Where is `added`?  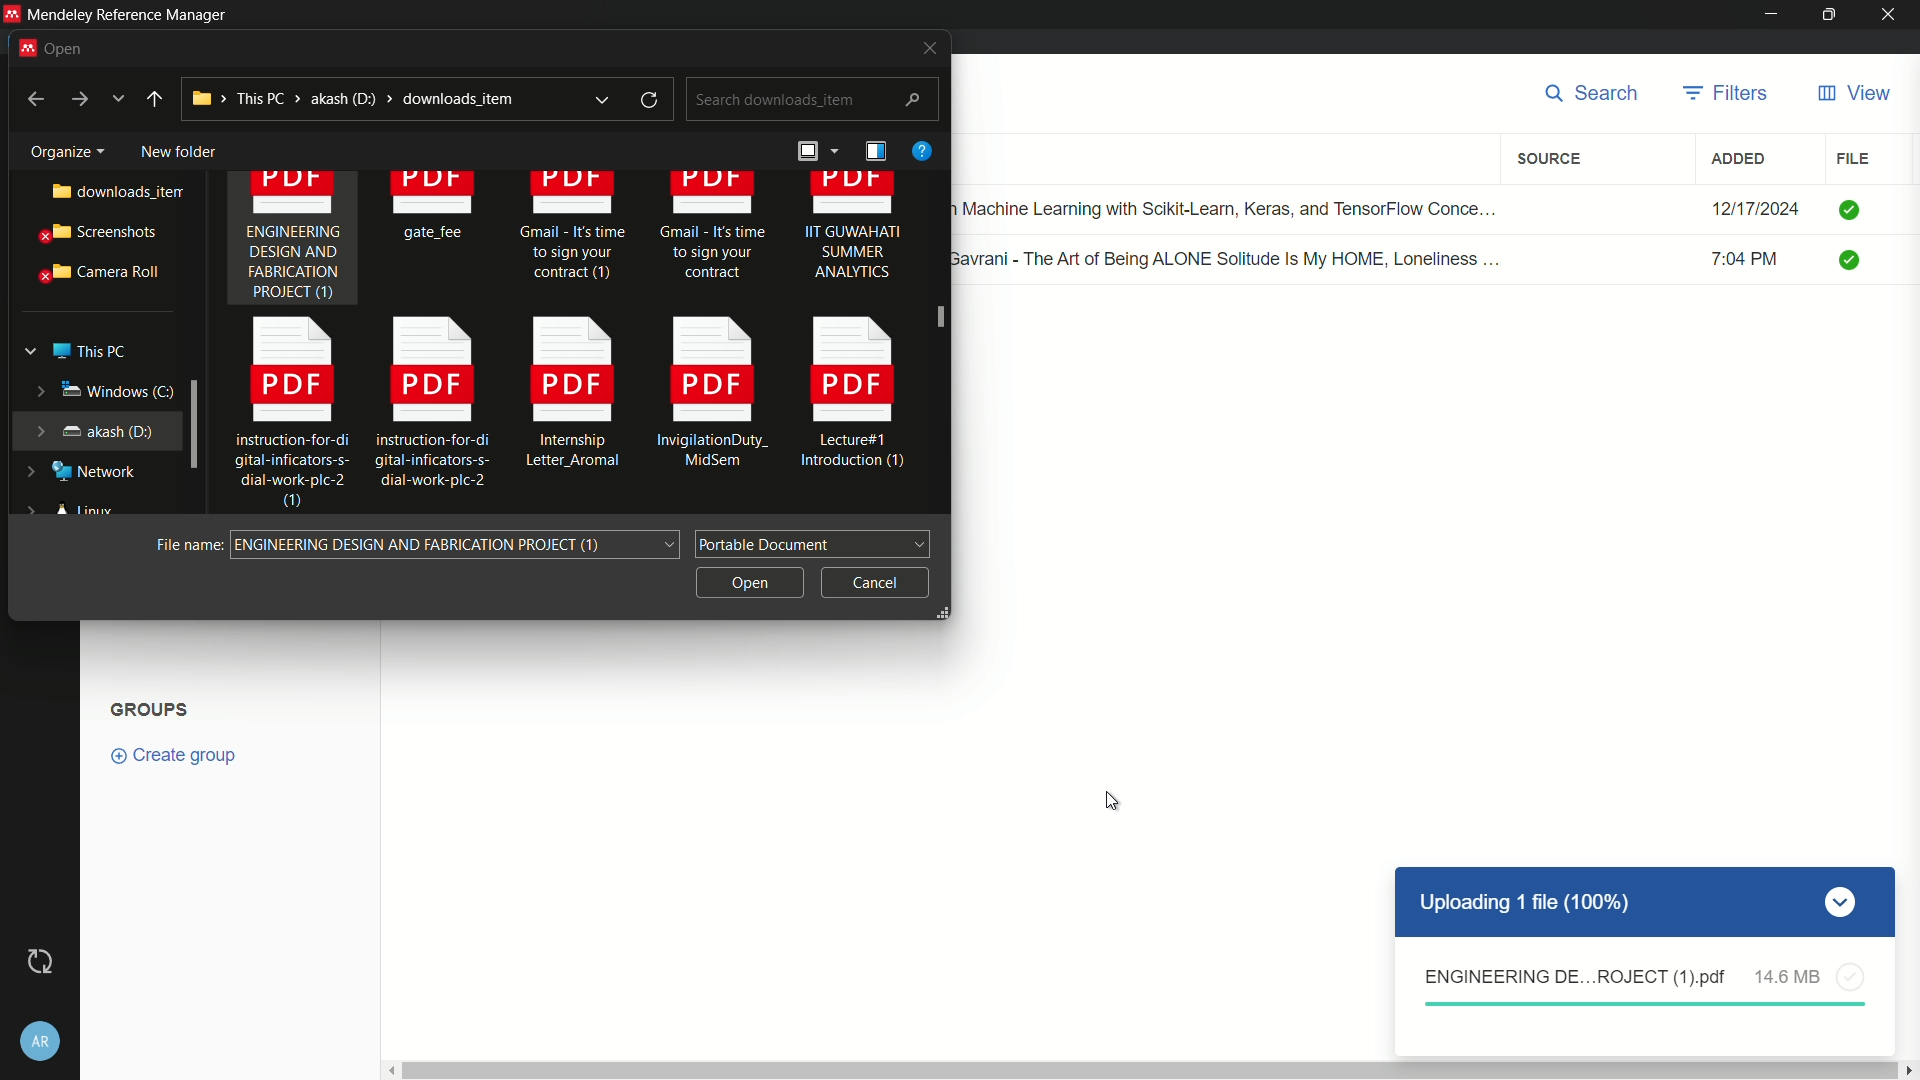 added is located at coordinates (1739, 159).